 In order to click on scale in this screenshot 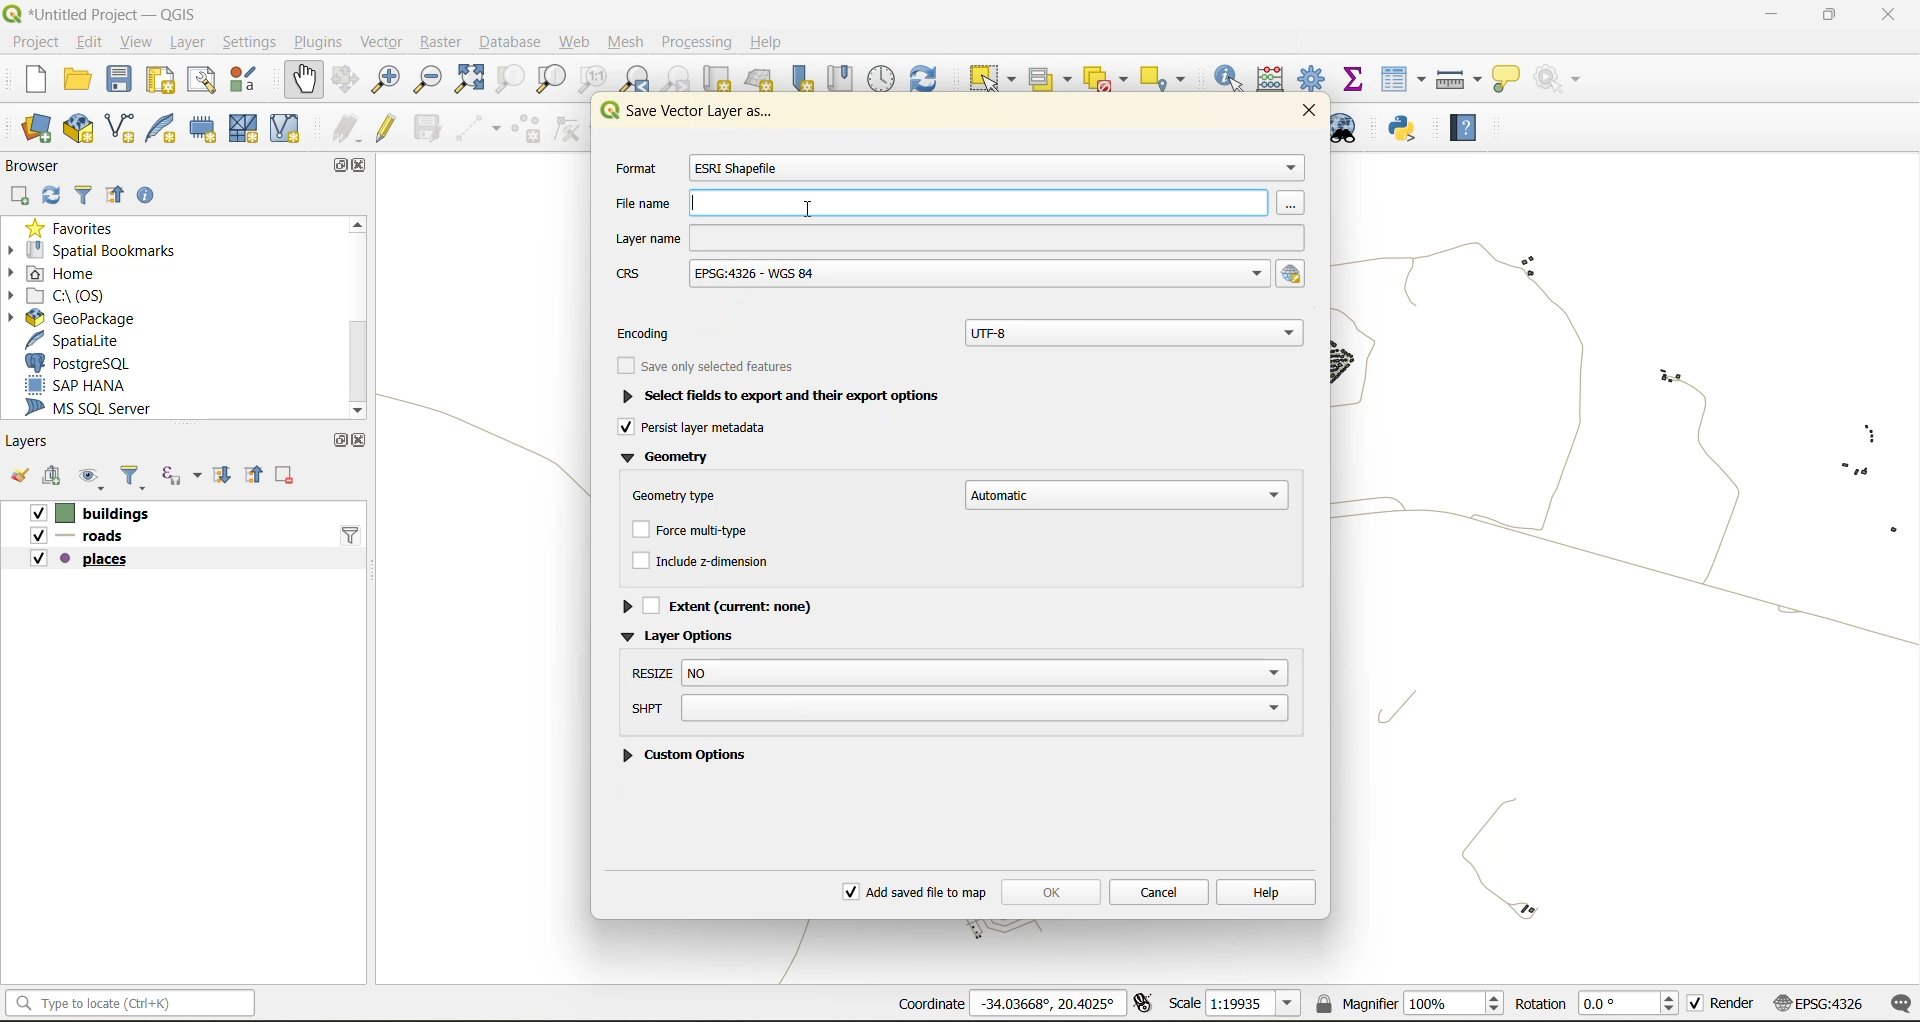, I will do `click(1236, 1006)`.